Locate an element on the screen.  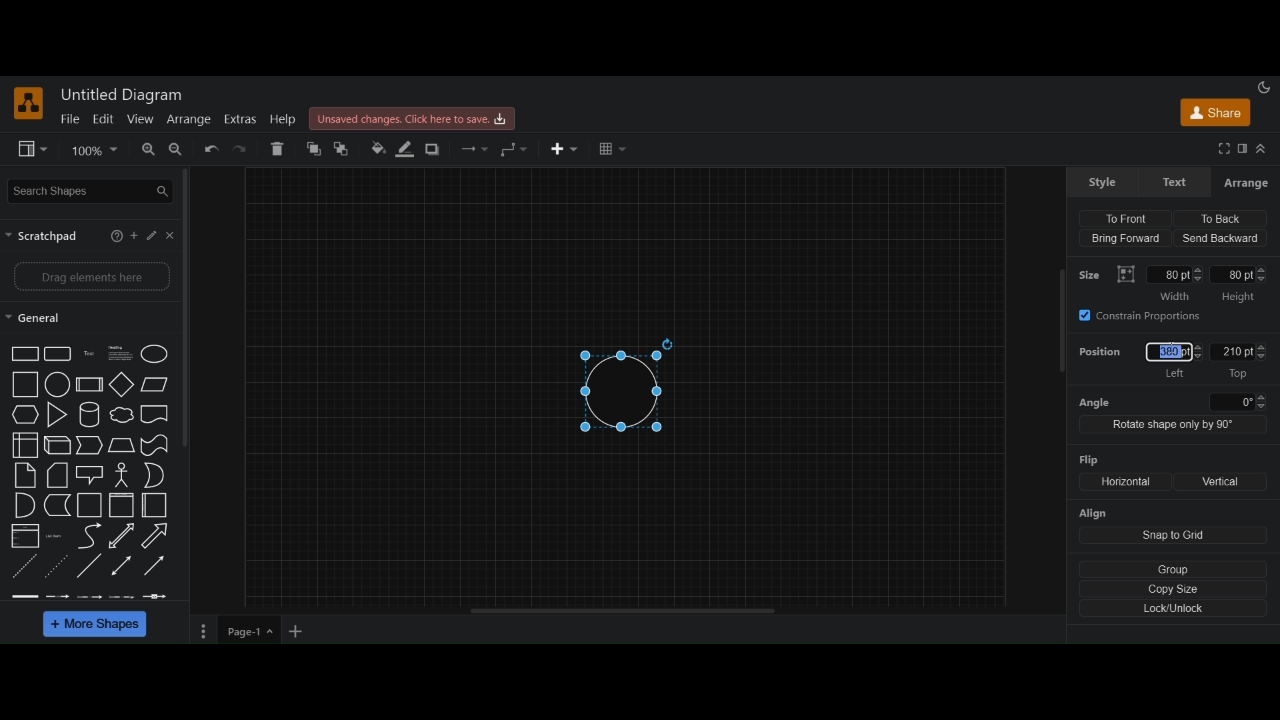
dashed is located at coordinates (87, 596).